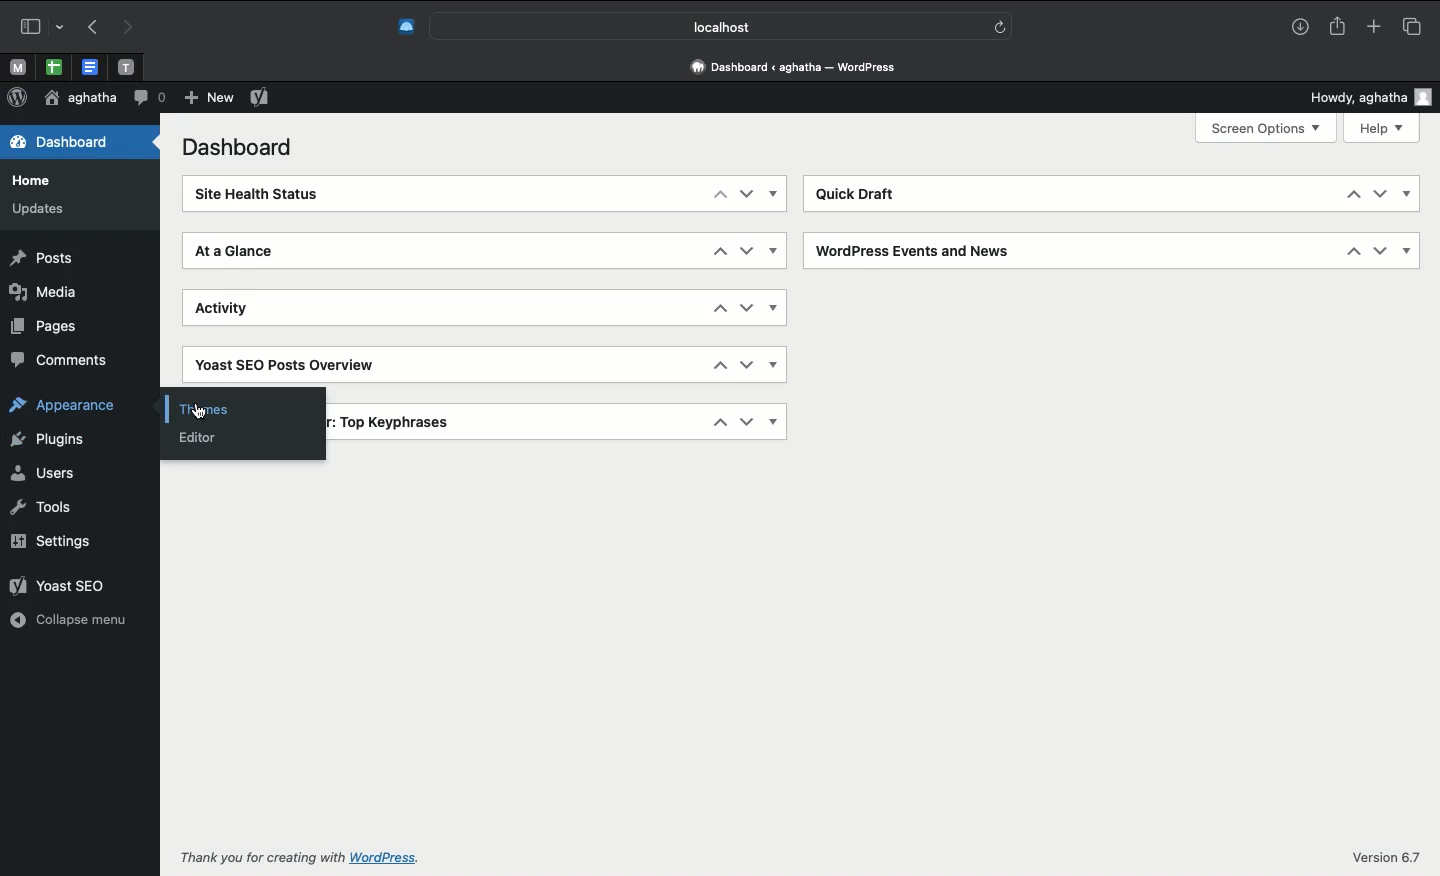 This screenshot has height=876, width=1440. I want to click on Show, so click(773, 250).